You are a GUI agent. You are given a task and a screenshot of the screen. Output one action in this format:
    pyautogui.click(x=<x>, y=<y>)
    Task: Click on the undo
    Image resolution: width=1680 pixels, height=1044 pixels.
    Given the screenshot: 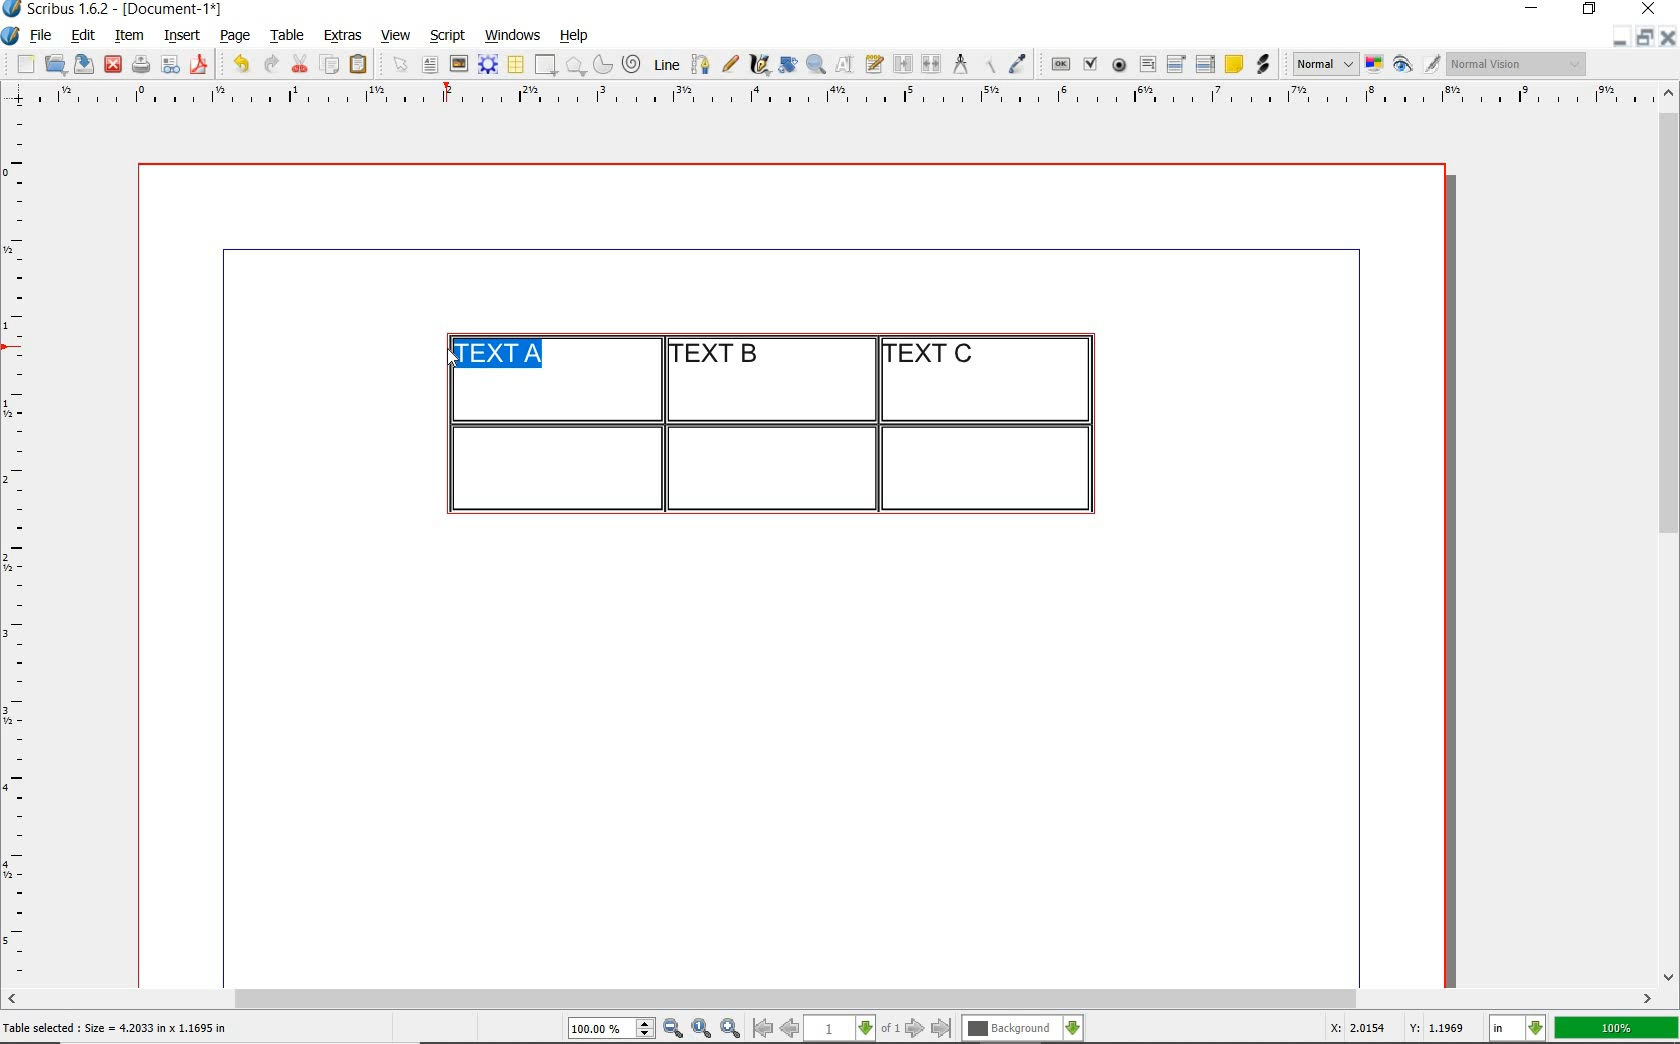 What is the action you would take?
    pyautogui.click(x=240, y=64)
    